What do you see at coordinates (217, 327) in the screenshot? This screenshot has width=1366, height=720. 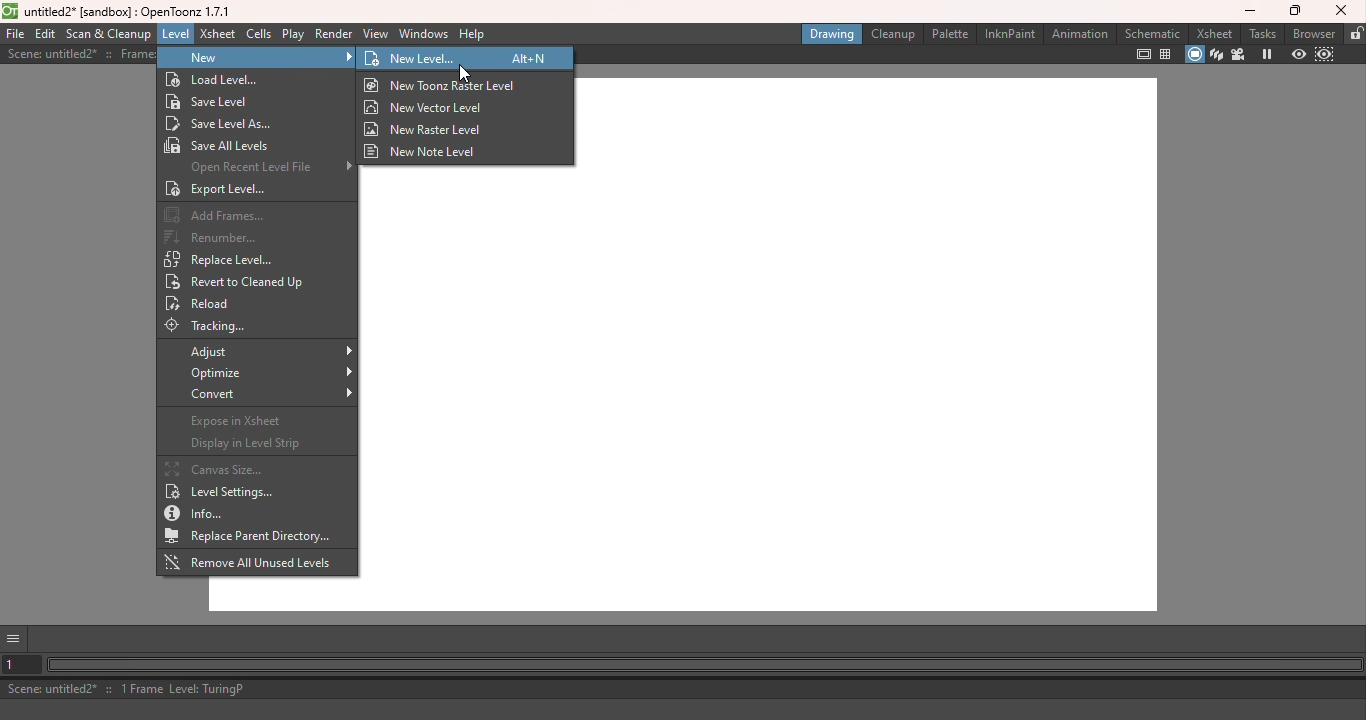 I see `Tracking` at bounding box center [217, 327].